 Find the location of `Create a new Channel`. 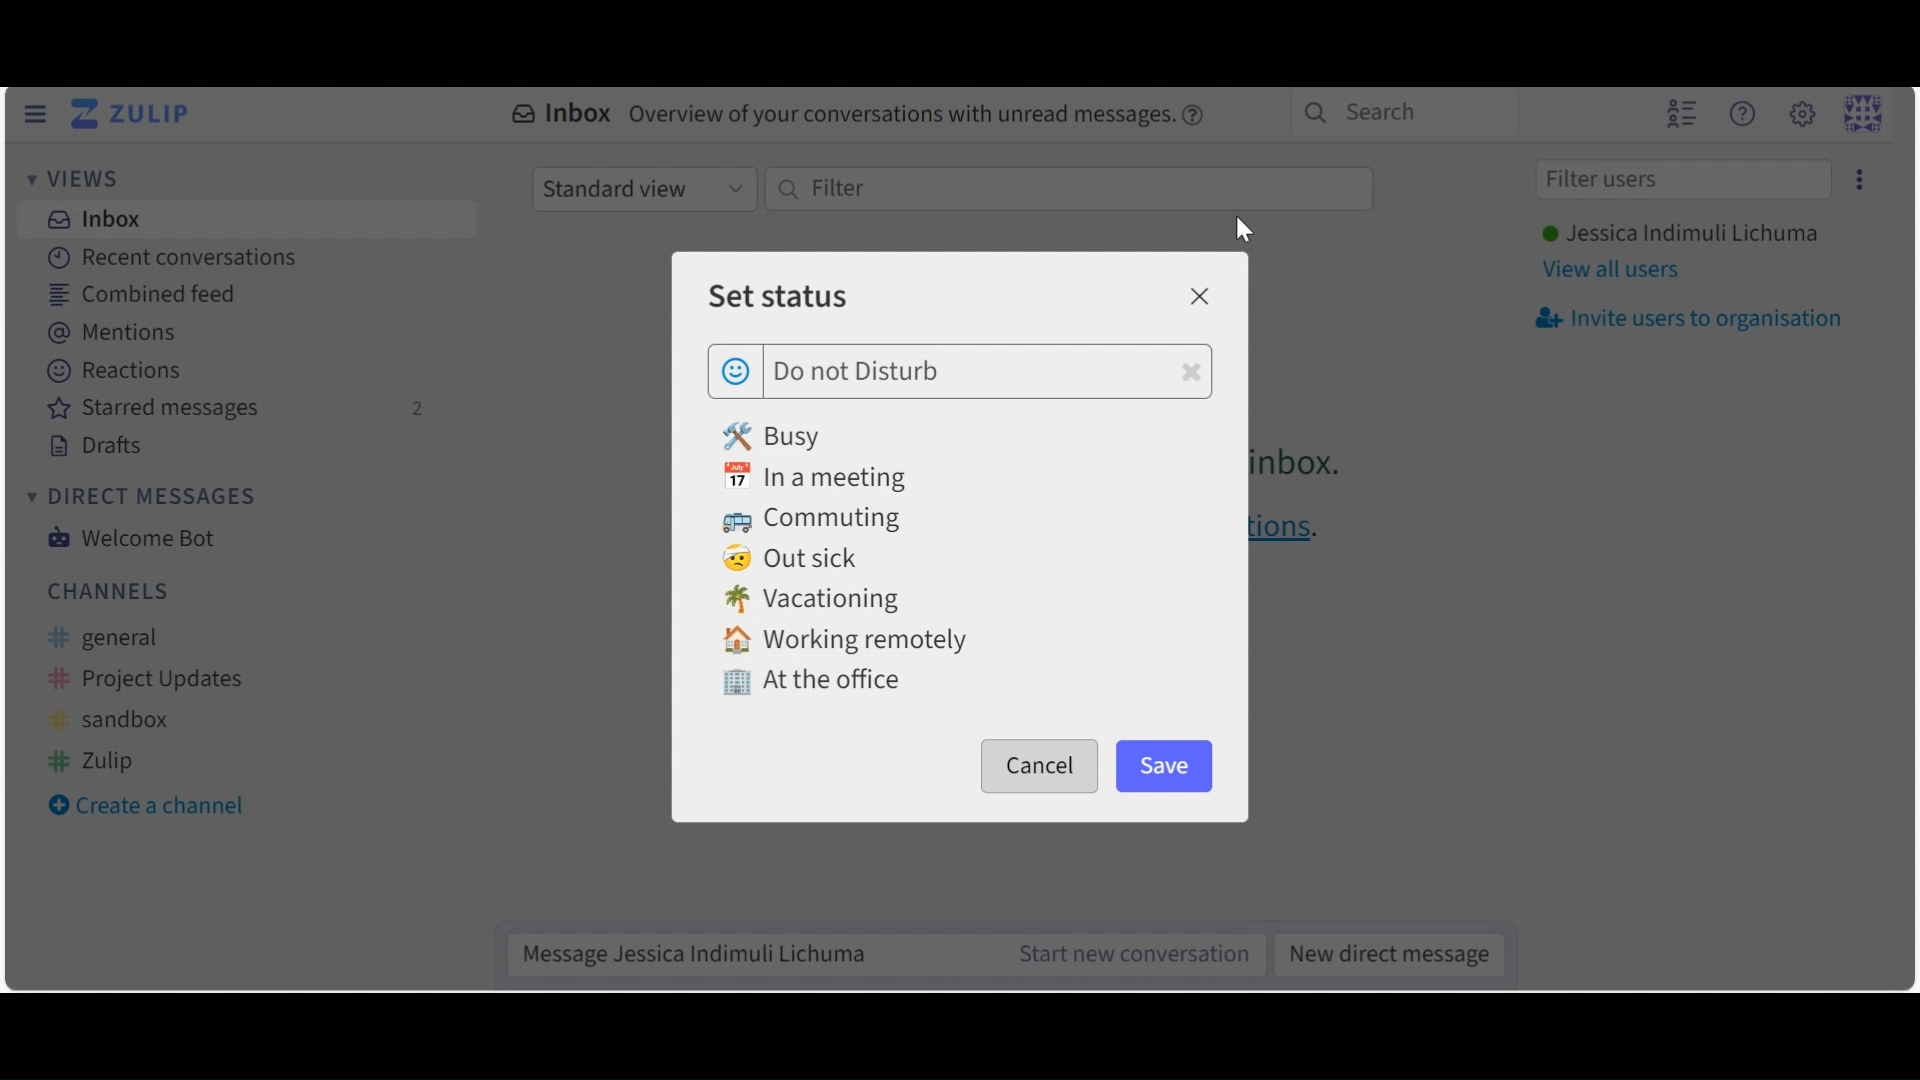

Create a new Channel is located at coordinates (155, 808).